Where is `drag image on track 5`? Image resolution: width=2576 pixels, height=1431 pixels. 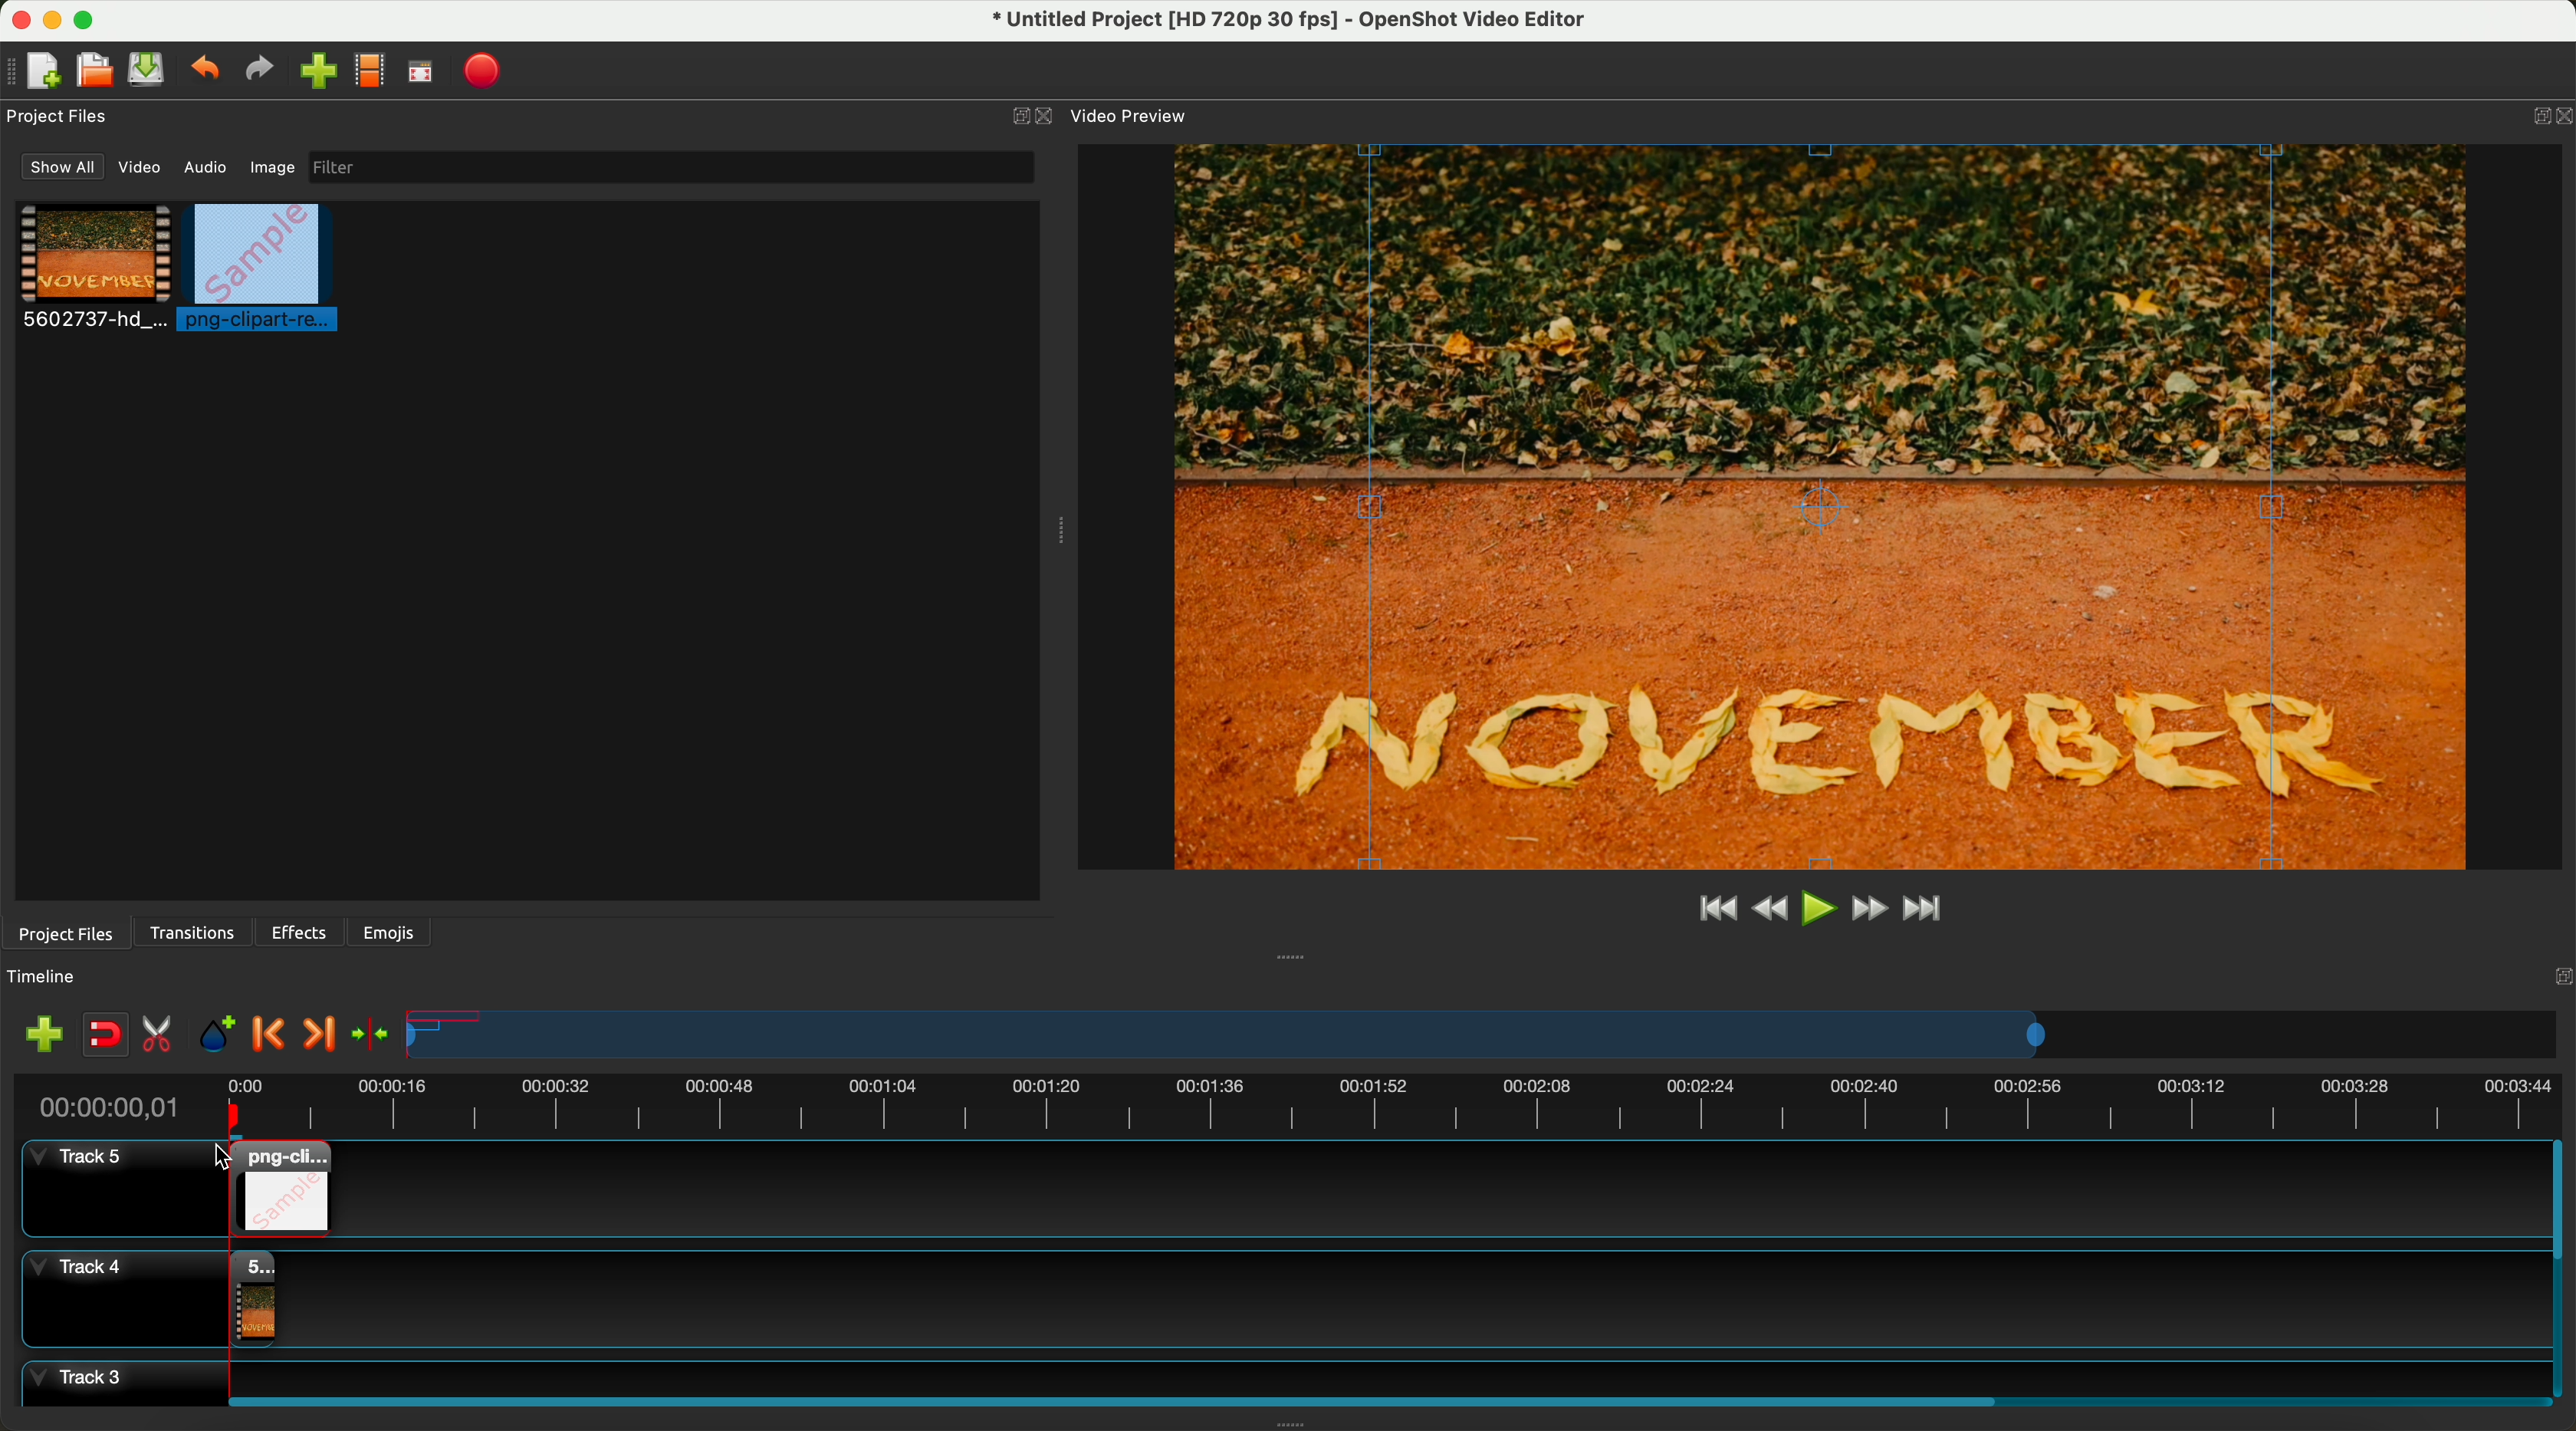
drag image on track 5 is located at coordinates (293, 1186).